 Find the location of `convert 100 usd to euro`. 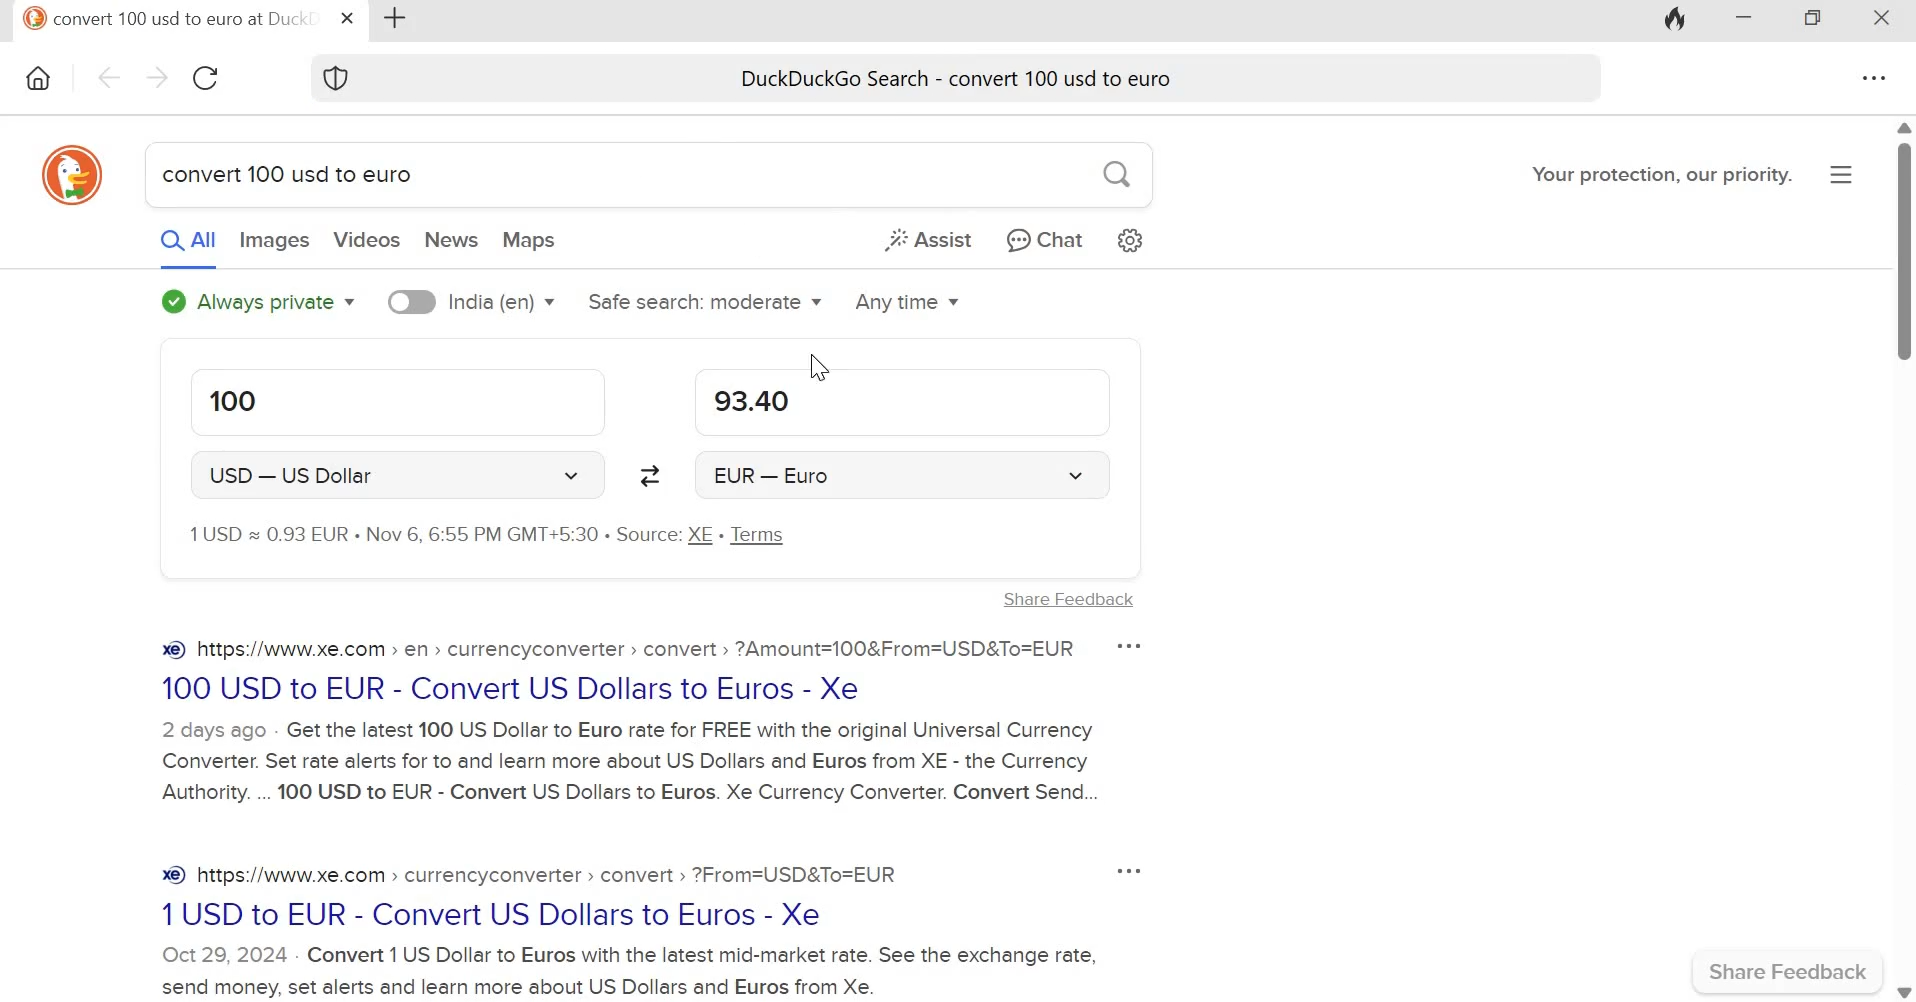

convert 100 usd to euro is located at coordinates (294, 177).